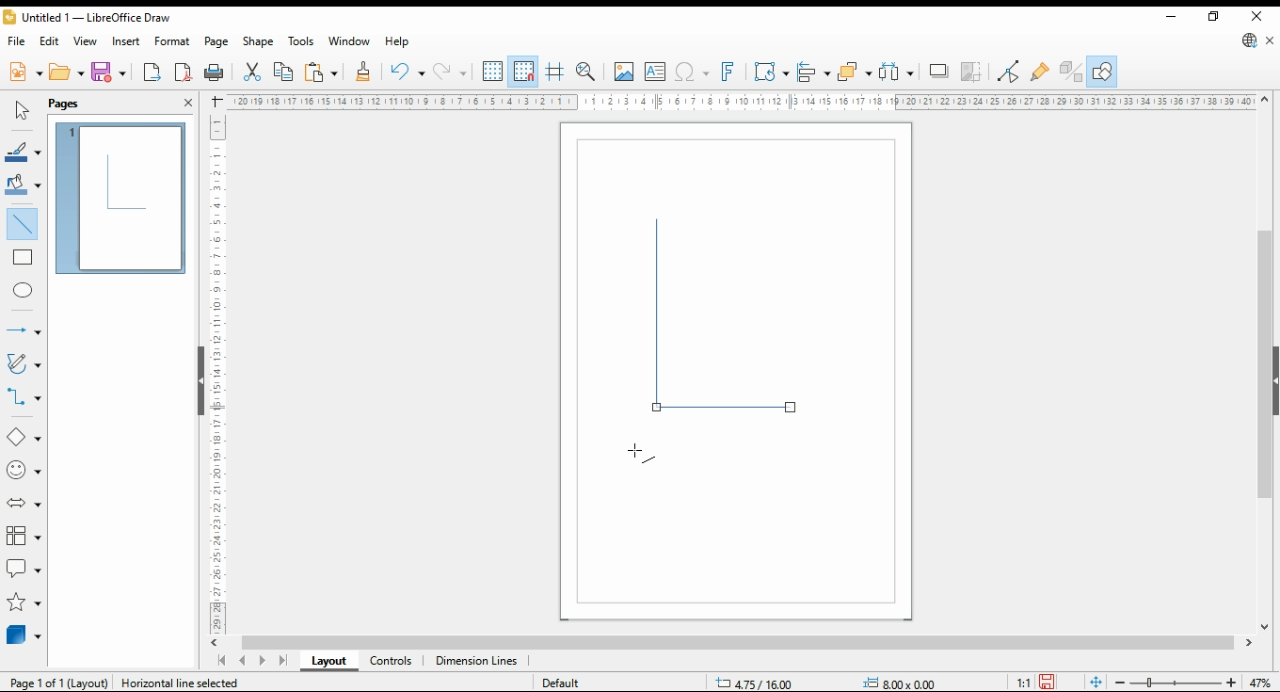 Image resolution: width=1280 pixels, height=692 pixels. I want to click on horizontall scale, so click(743, 100).